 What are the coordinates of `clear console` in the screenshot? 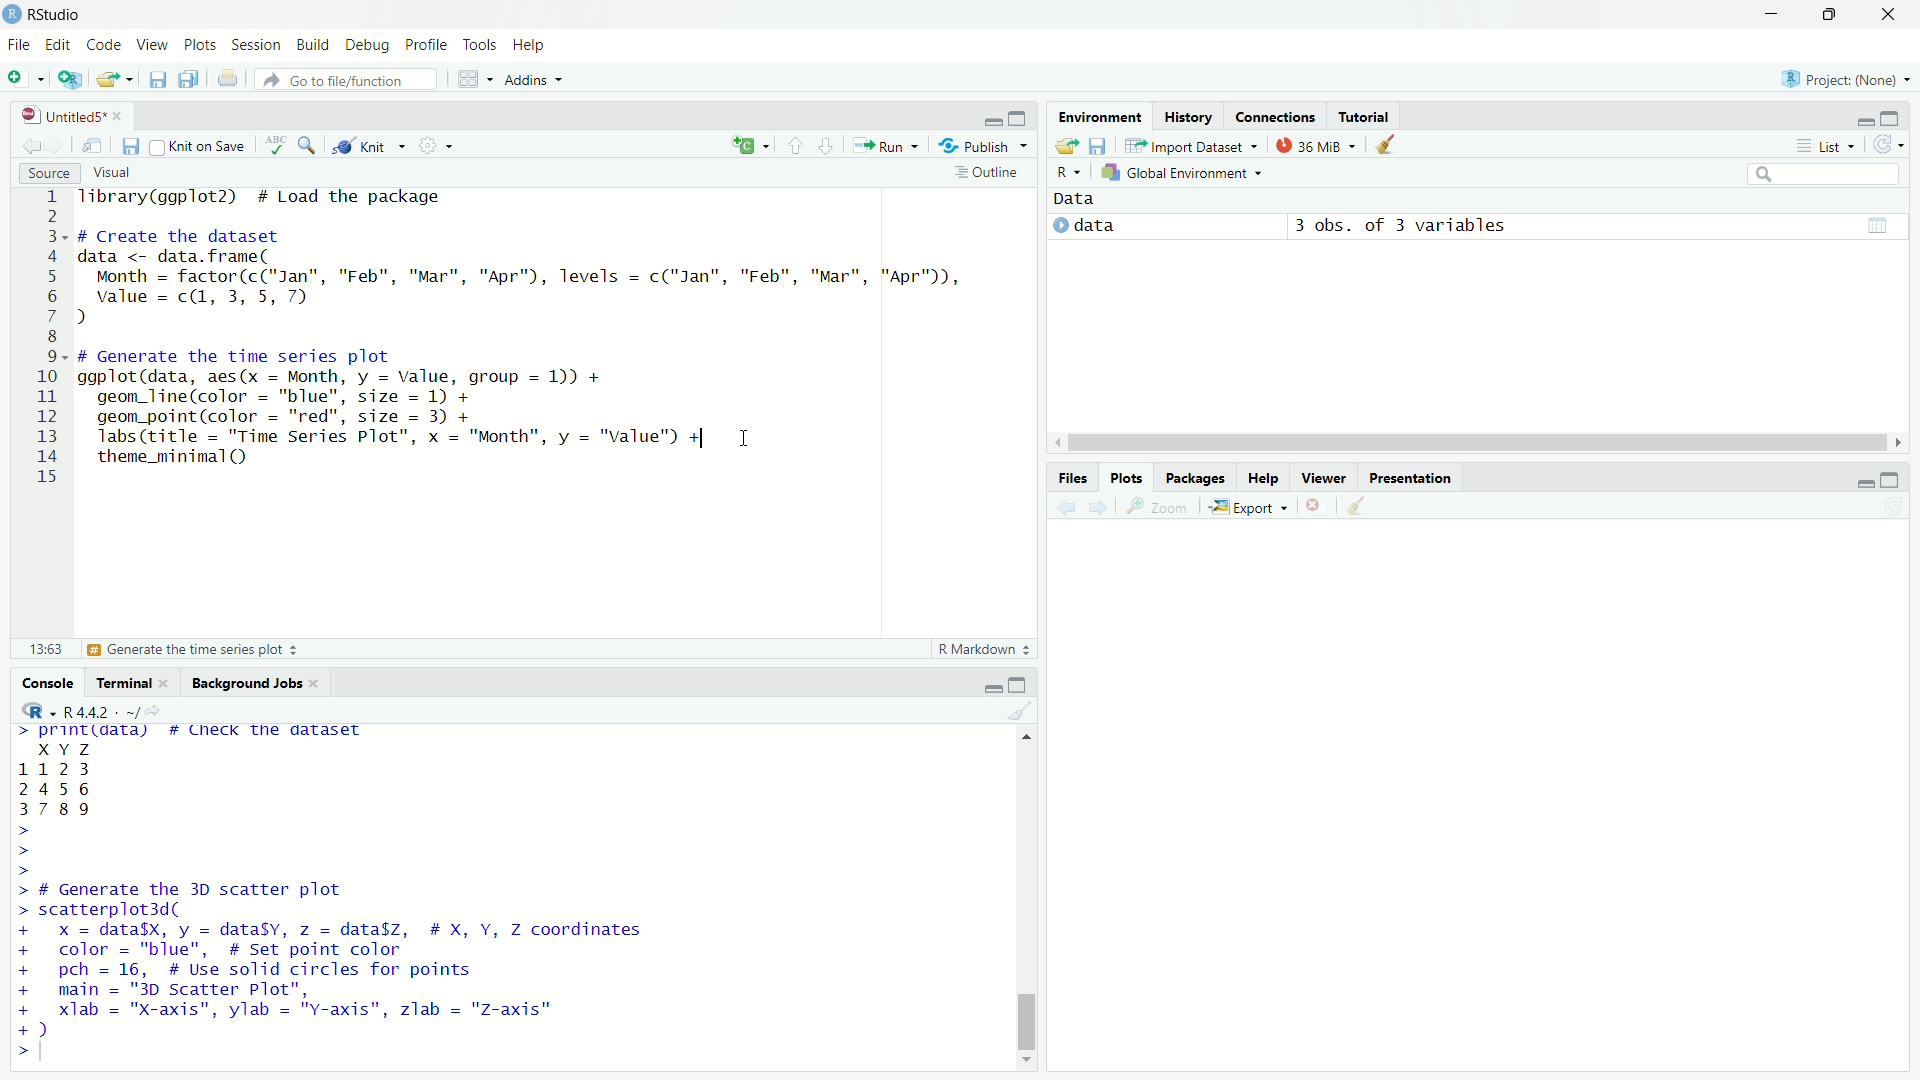 It's located at (1019, 711).